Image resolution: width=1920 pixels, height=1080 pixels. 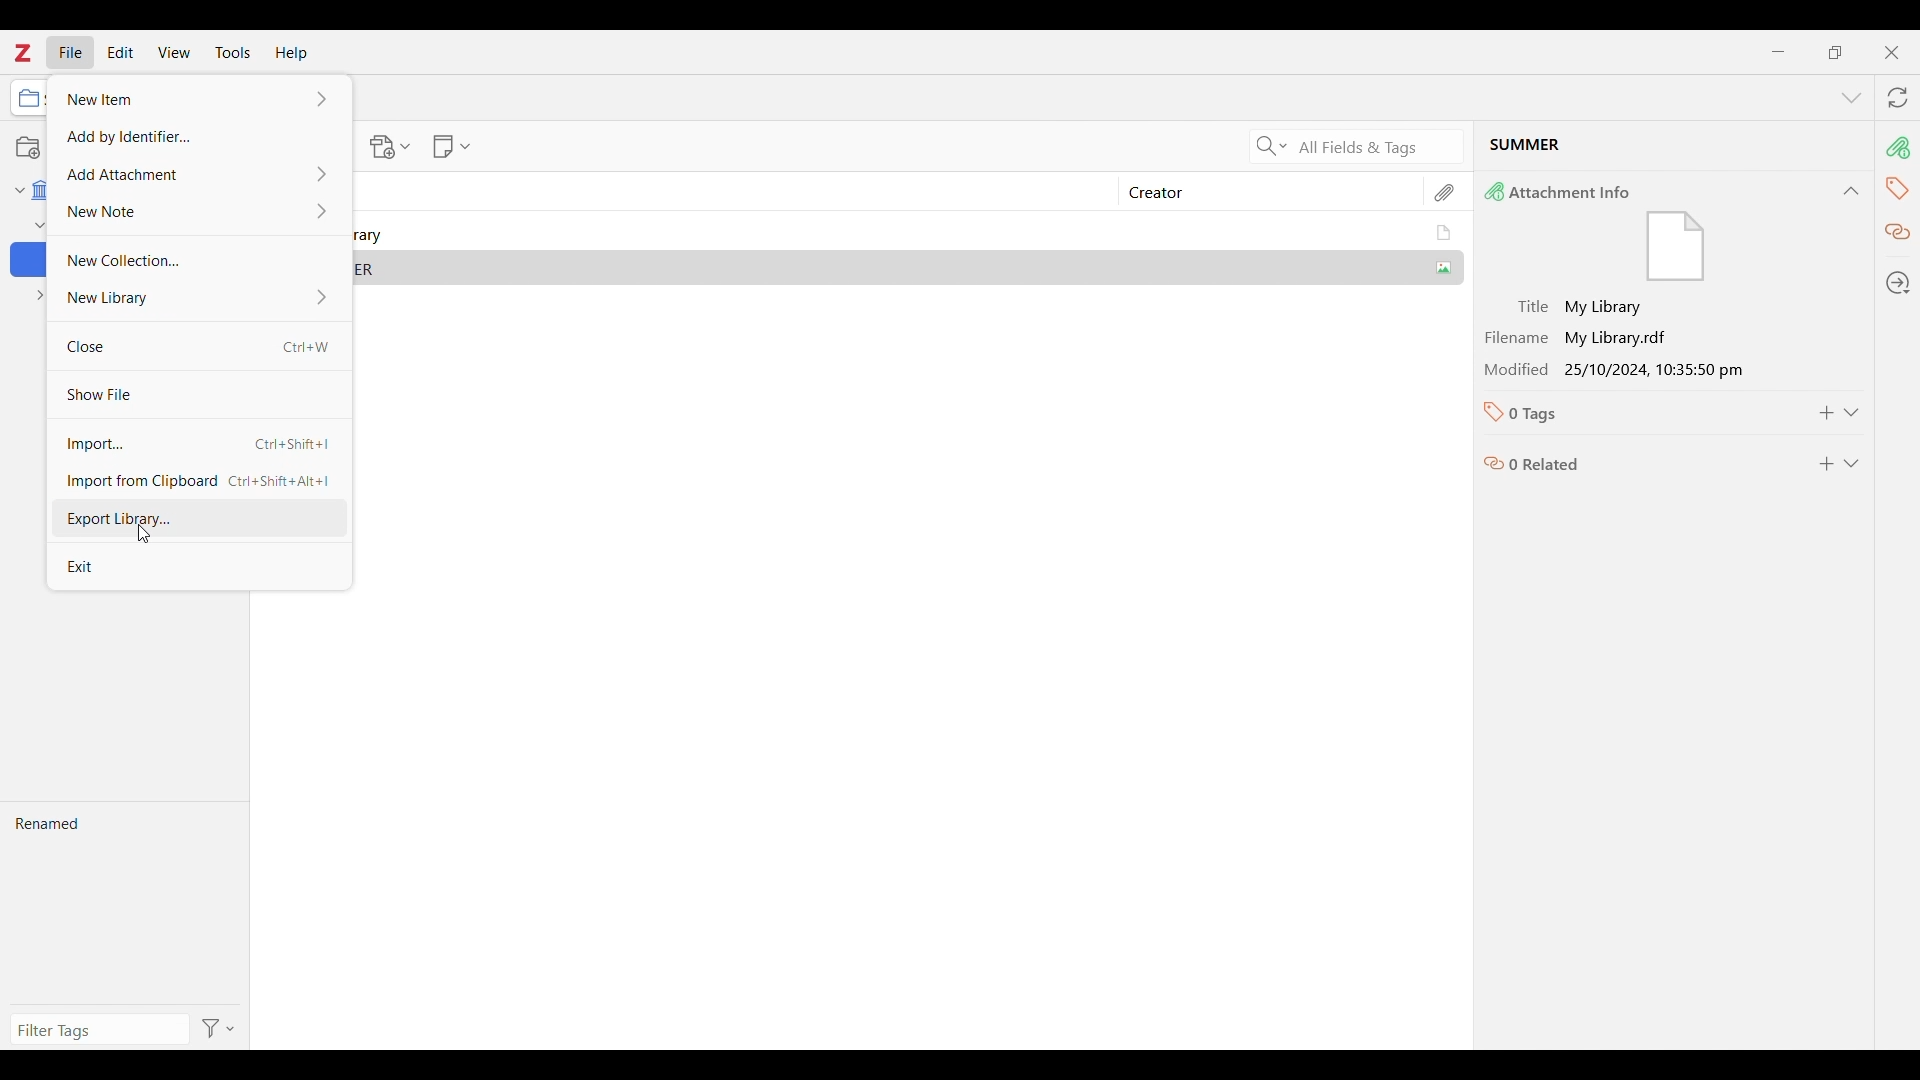 What do you see at coordinates (1777, 51) in the screenshot?
I see `Minimize` at bounding box center [1777, 51].